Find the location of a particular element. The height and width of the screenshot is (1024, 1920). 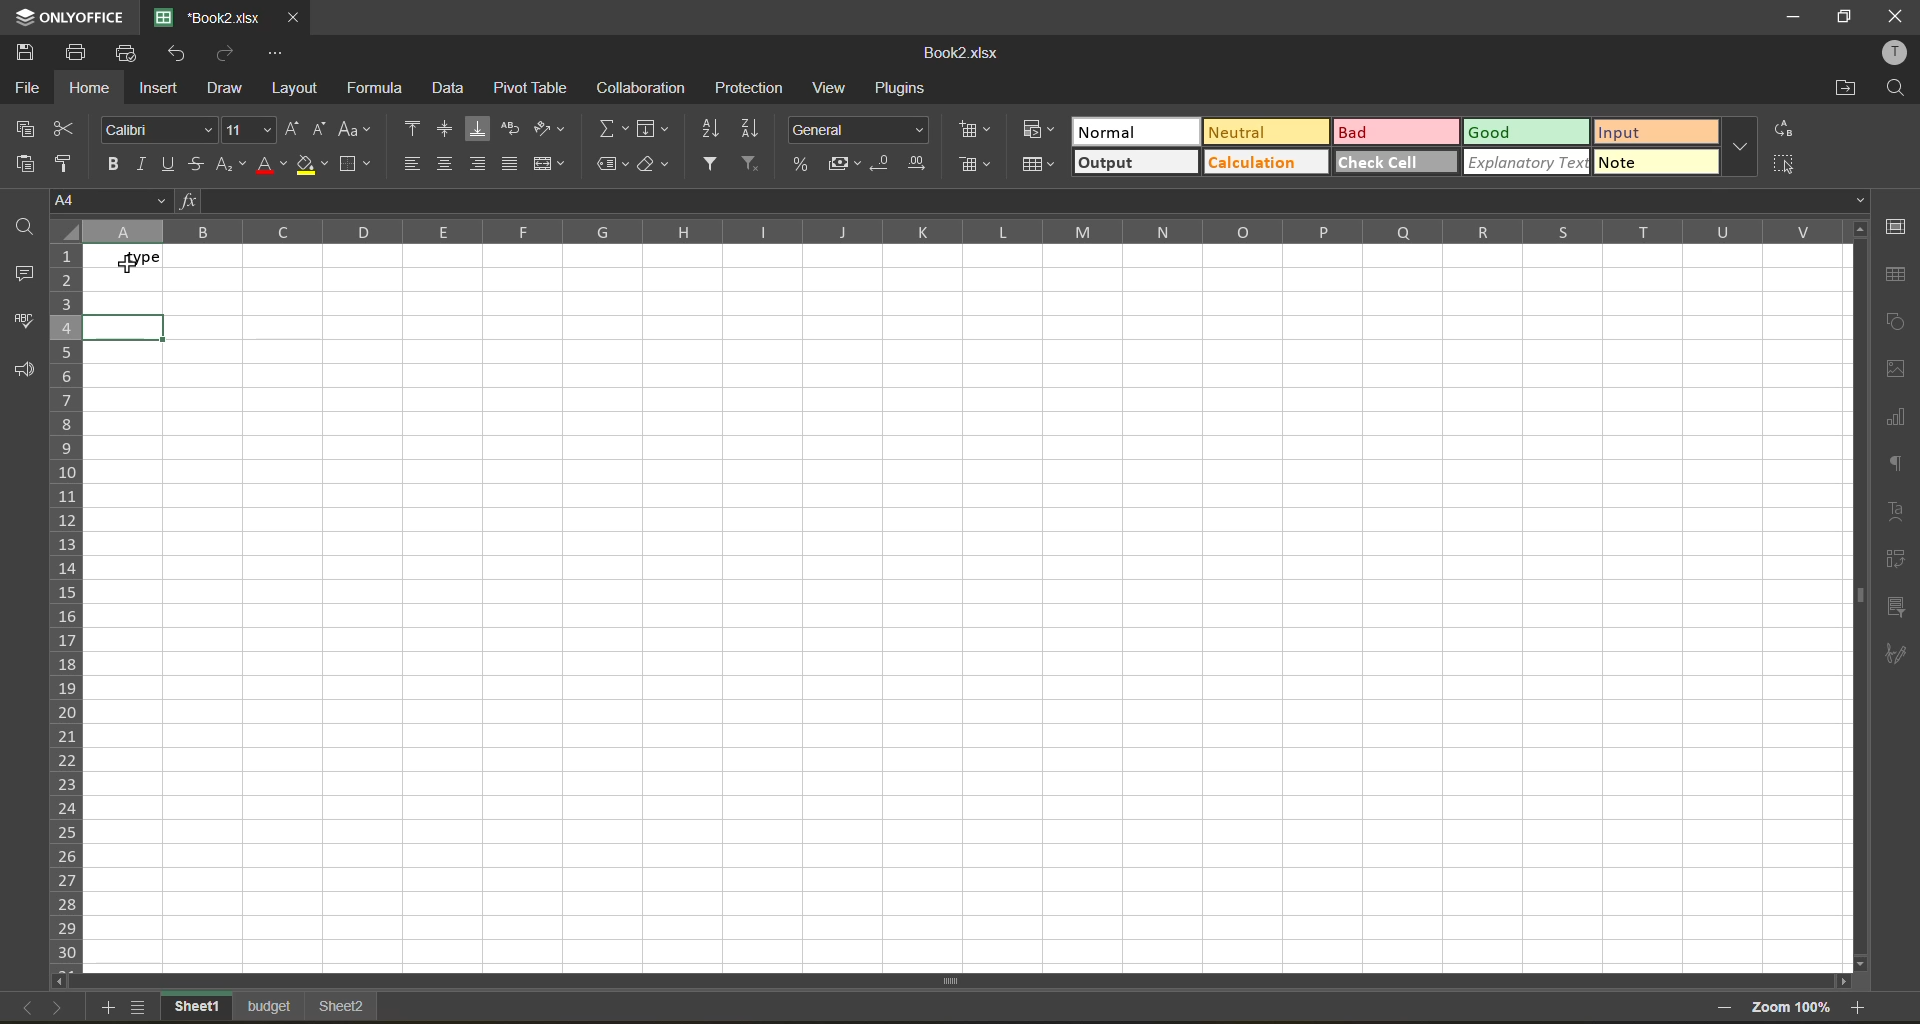

open location is located at coordinates (1846, 88).